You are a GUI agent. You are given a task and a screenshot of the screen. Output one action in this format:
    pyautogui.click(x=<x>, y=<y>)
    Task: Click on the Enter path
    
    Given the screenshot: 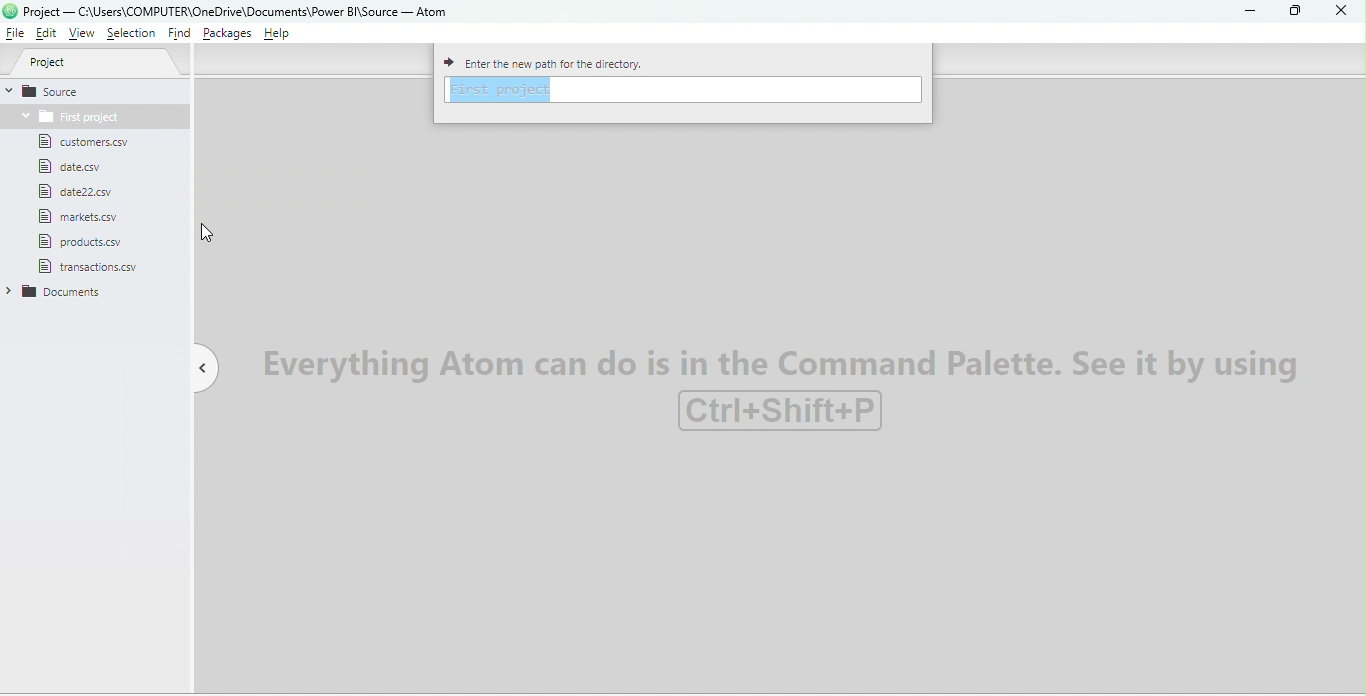 What is the action you would take?
    pyautogui.click(x=685, y=90)
    